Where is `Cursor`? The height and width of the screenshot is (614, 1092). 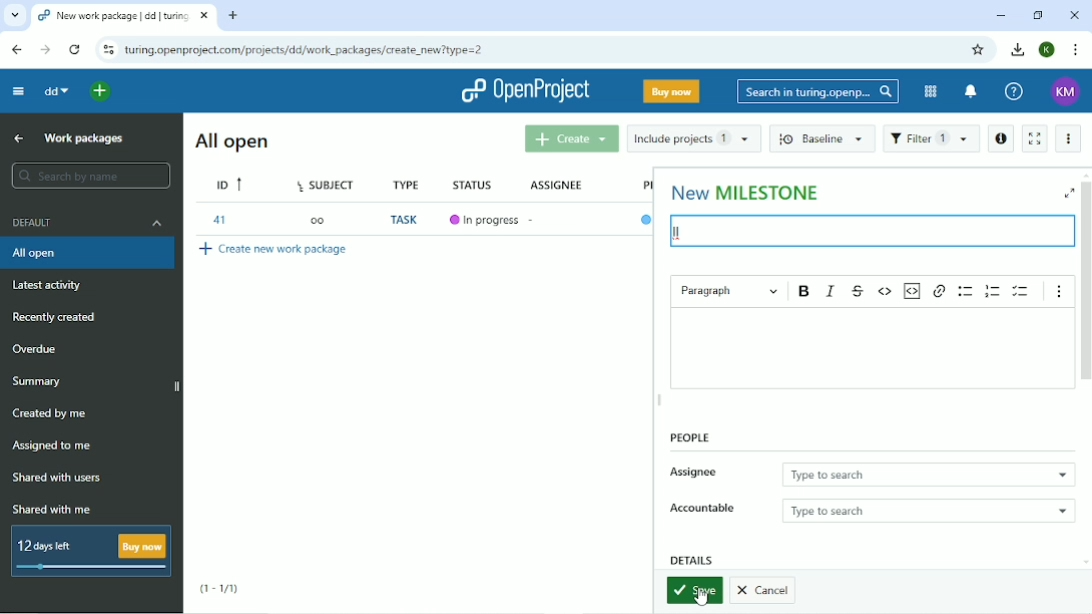
Cursor is located at coordinates (699, 596).